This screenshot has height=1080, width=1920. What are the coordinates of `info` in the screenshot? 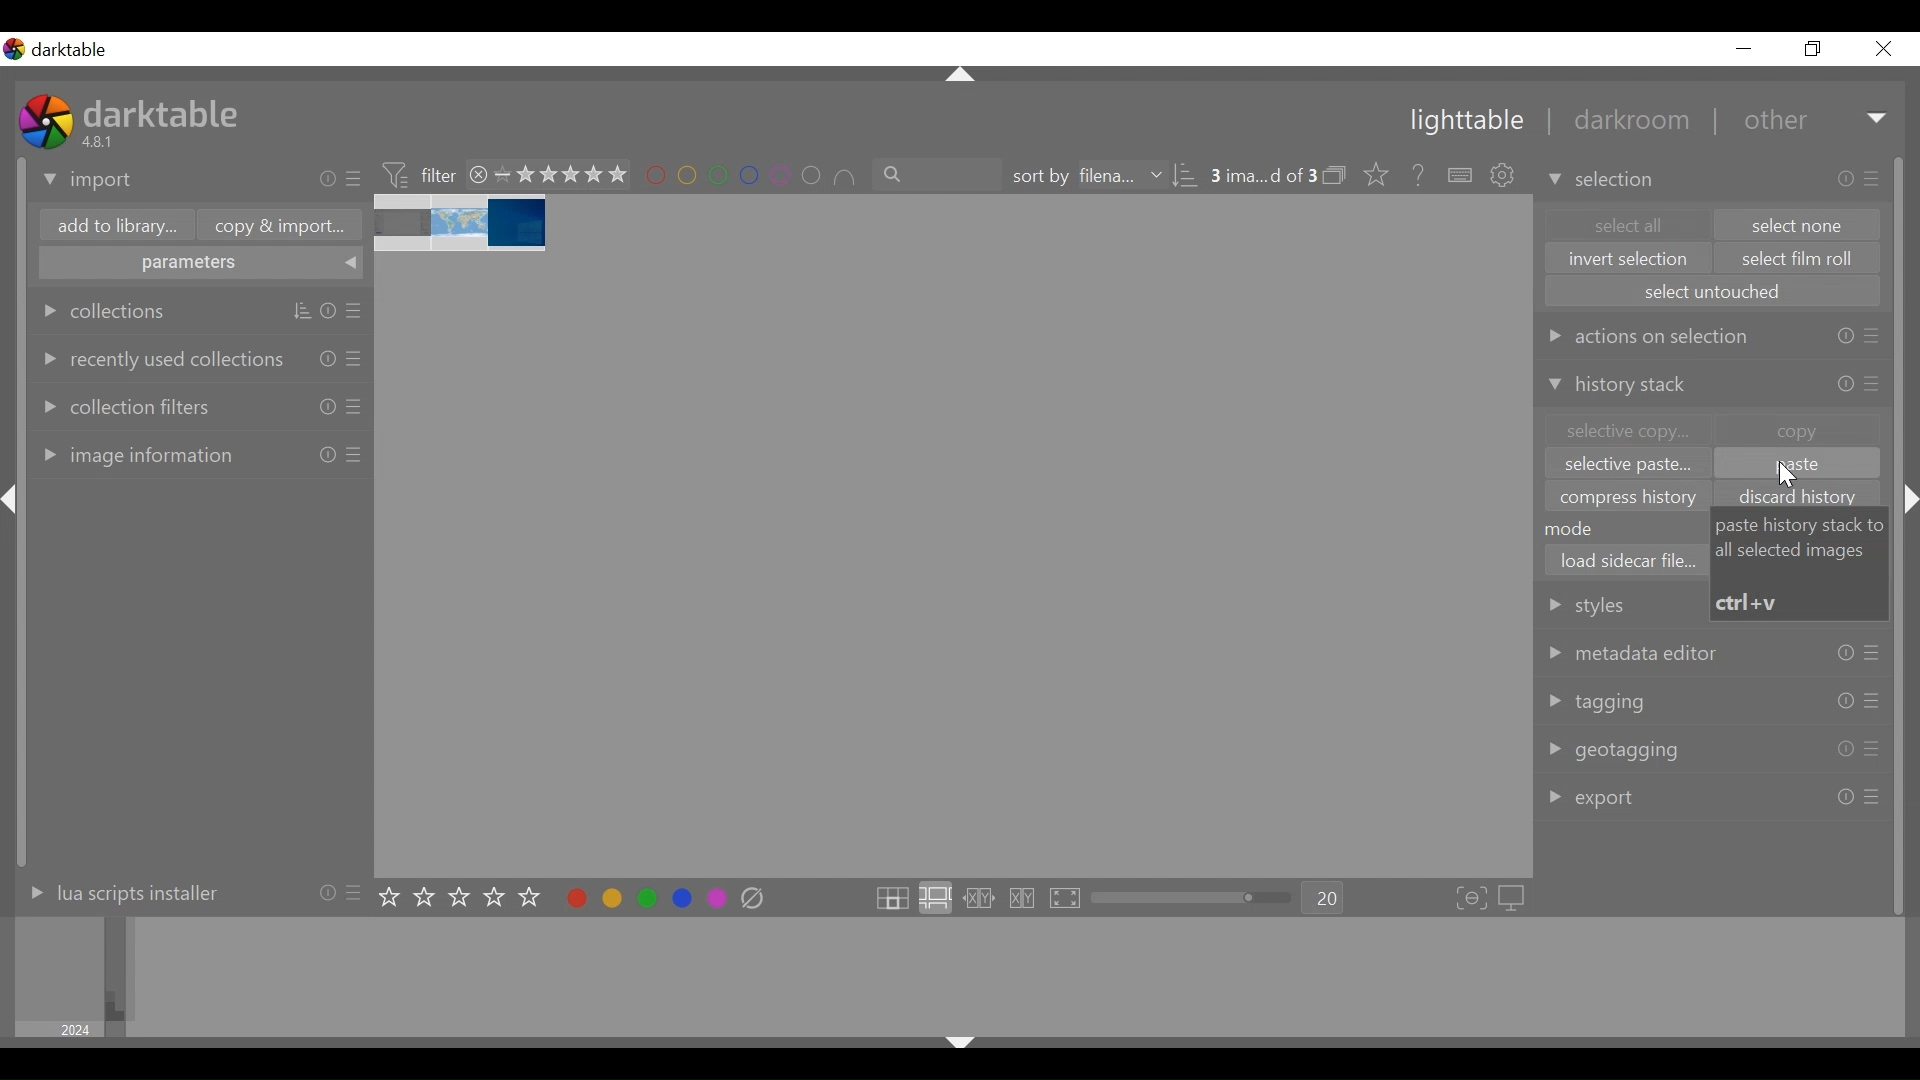 It's located at (328, 454).